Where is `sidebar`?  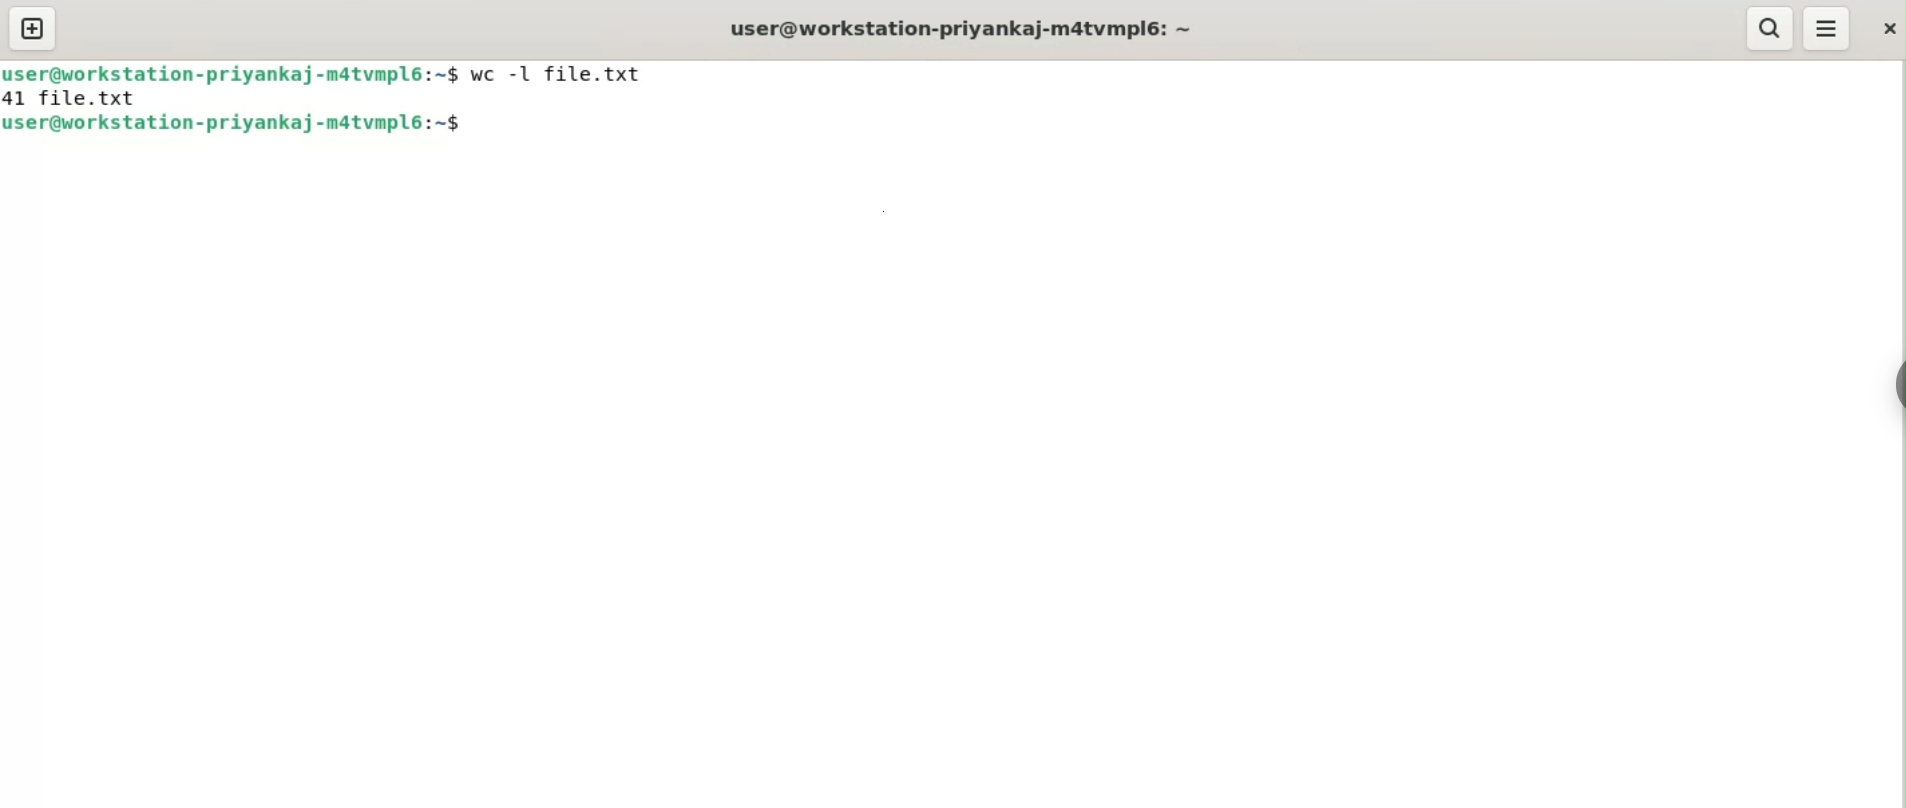
sidebar is located at coordinates (1894, 384).